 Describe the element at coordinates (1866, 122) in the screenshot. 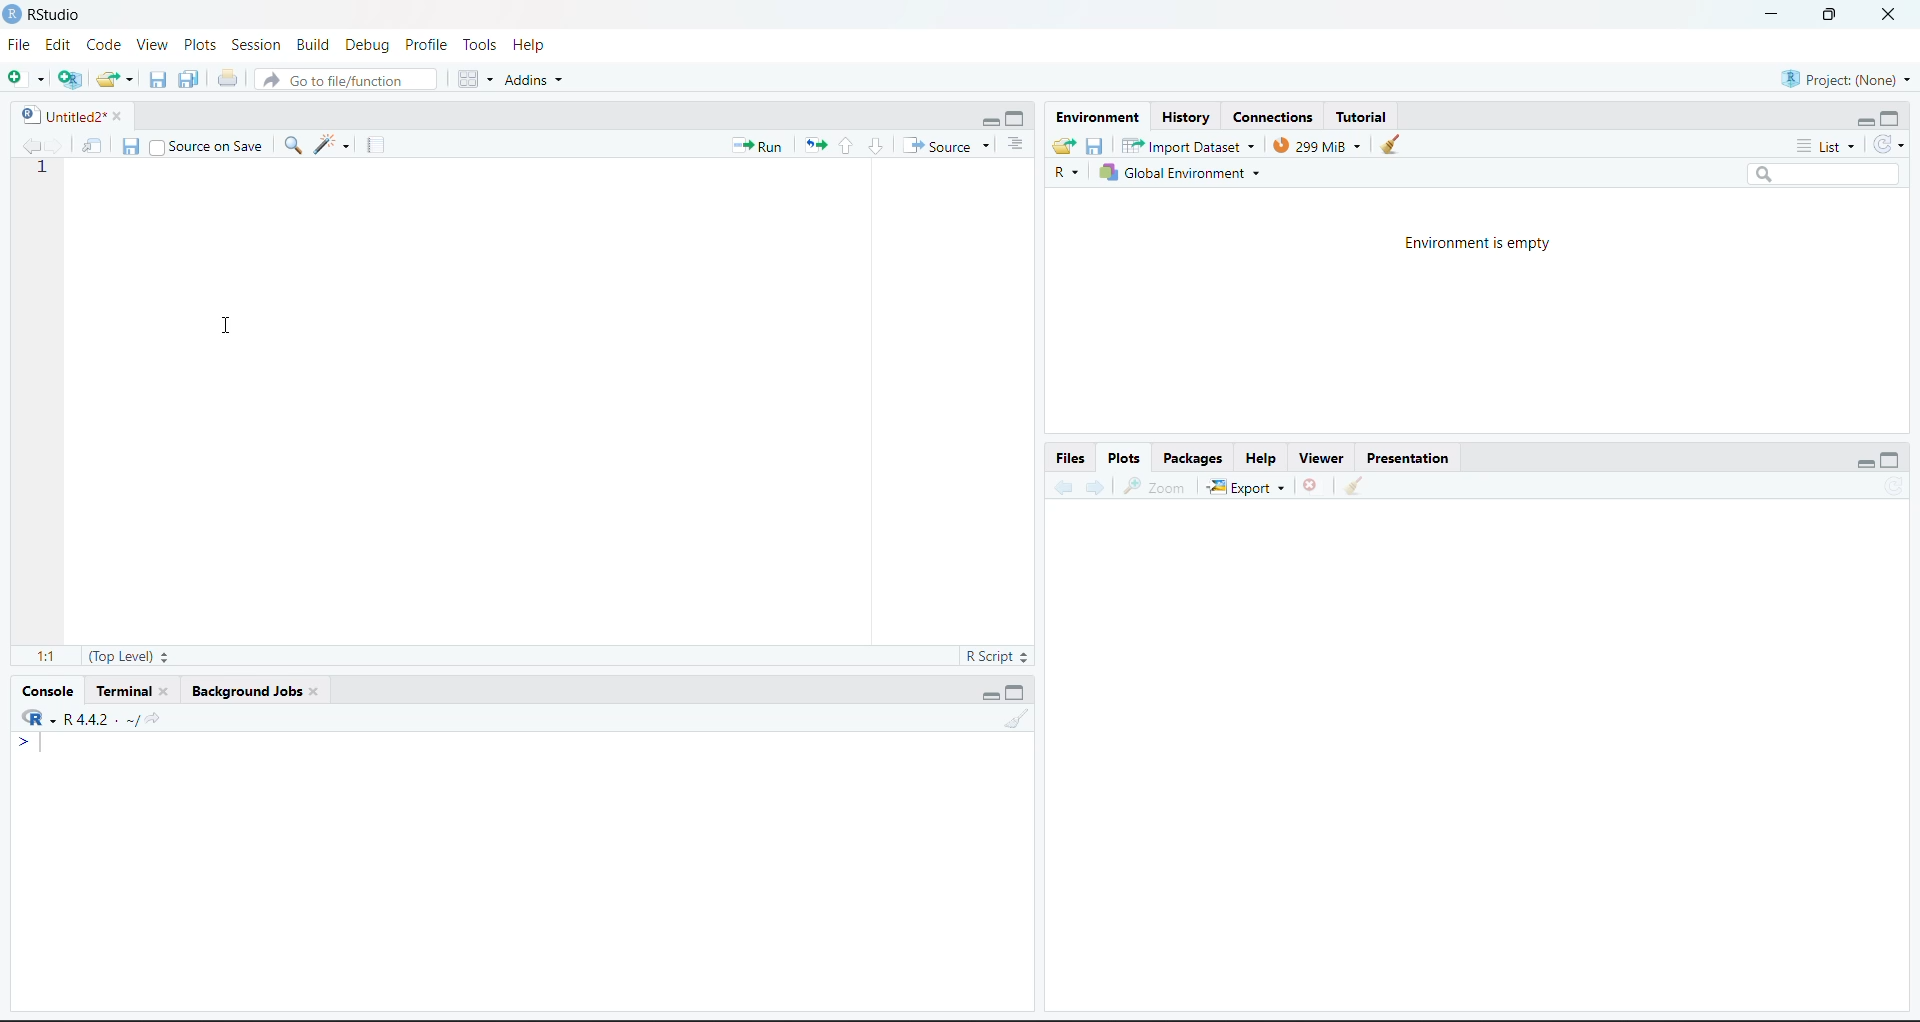

I see `minimize` at that location.